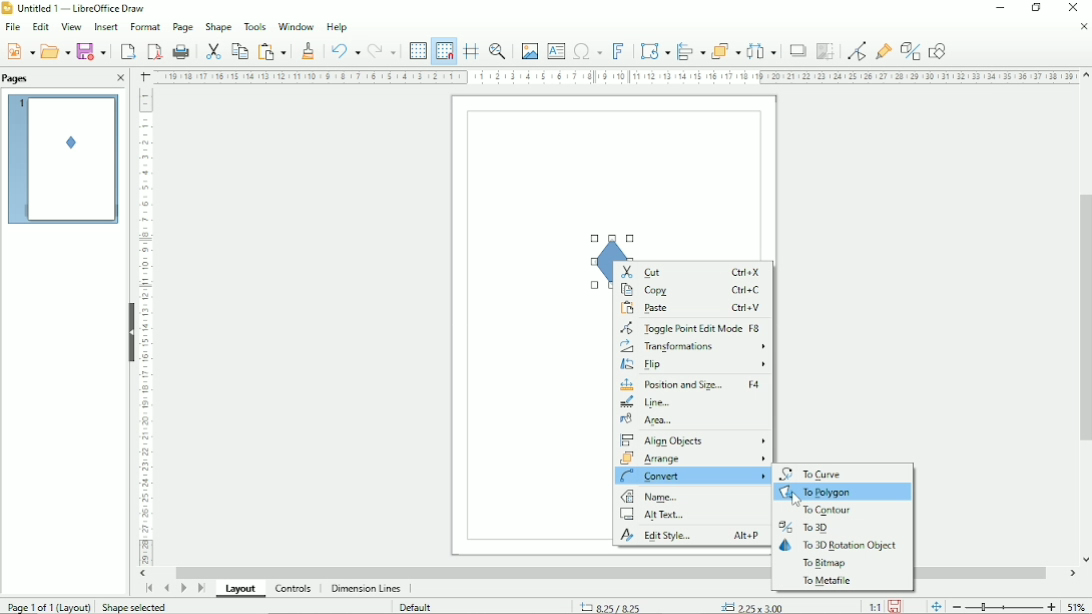  I want to click on Align objects, so click(693, 439).